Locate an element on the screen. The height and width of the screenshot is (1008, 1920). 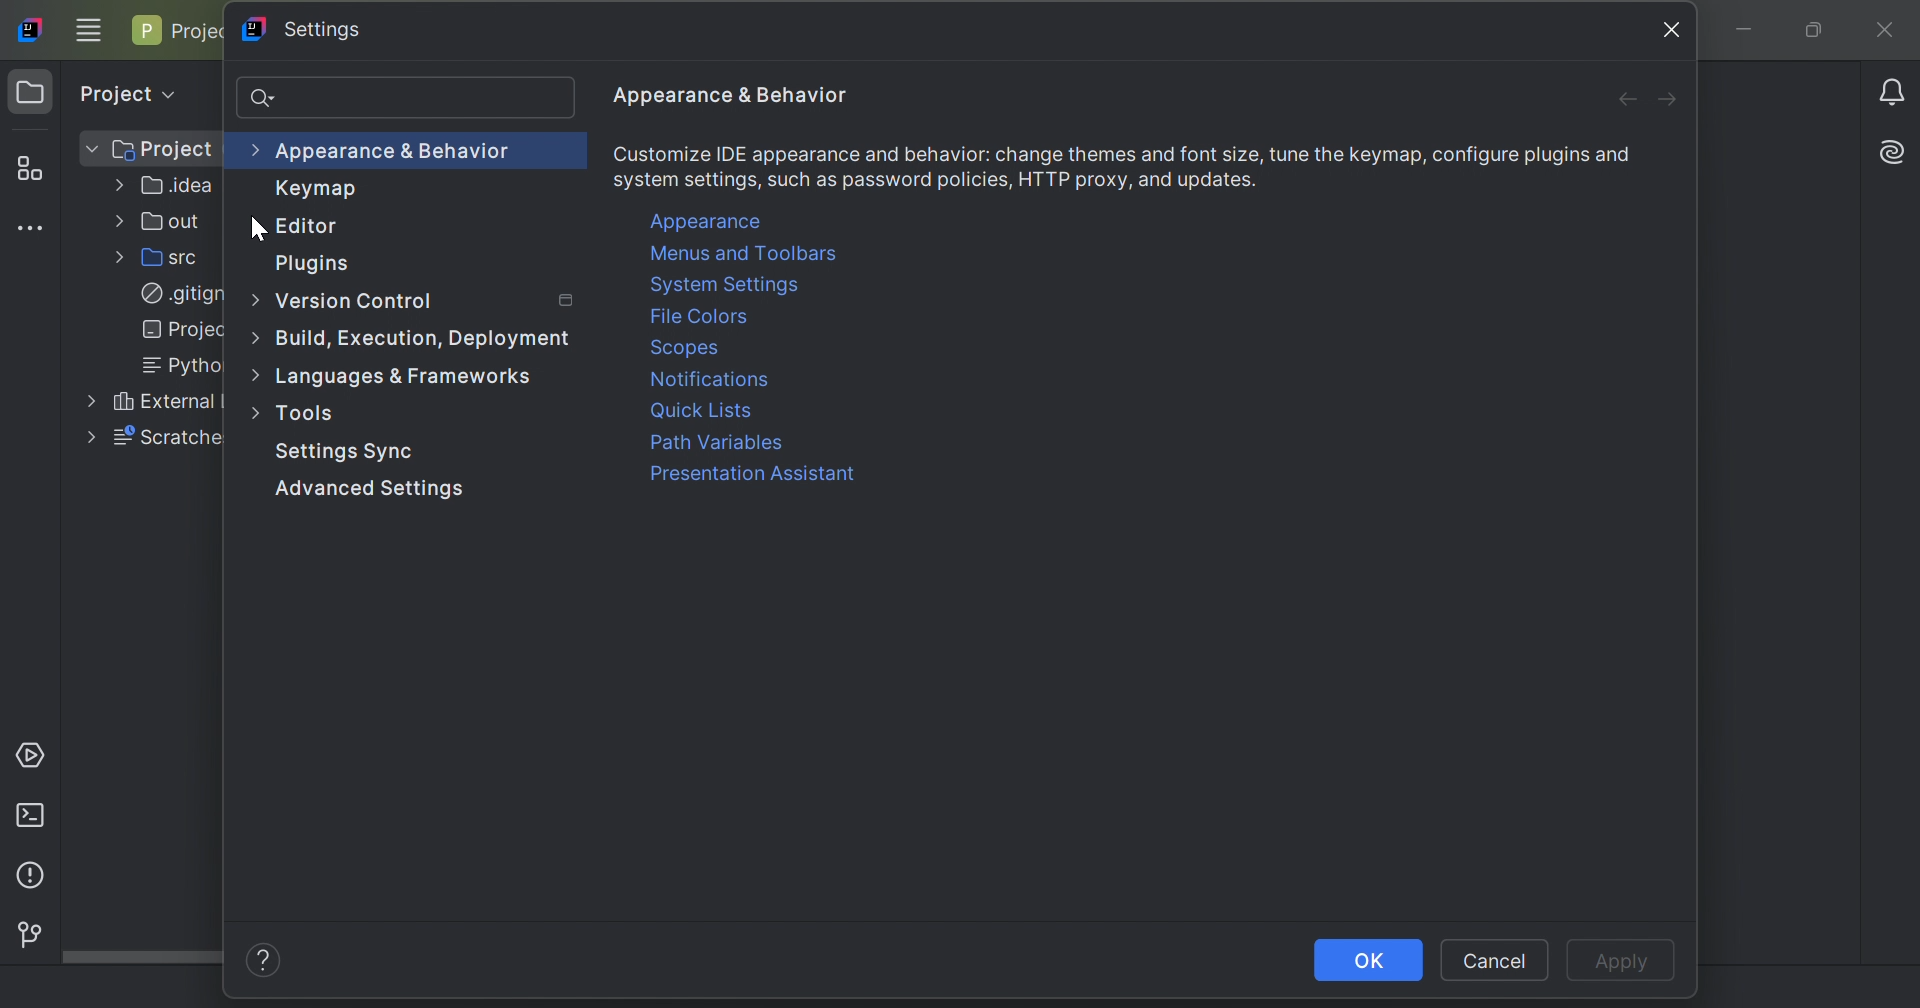
Scopes is located at coordinates (687, 347).